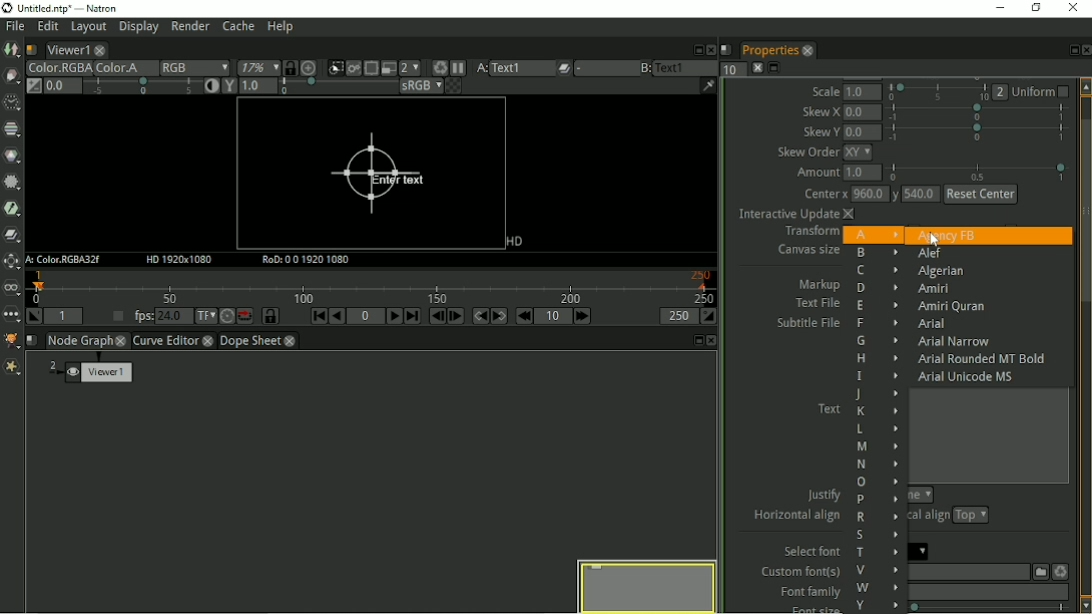 Image resolution: width=1092 pixels, height=614 pixels. I want to click on Skew X, so click(821, 111).